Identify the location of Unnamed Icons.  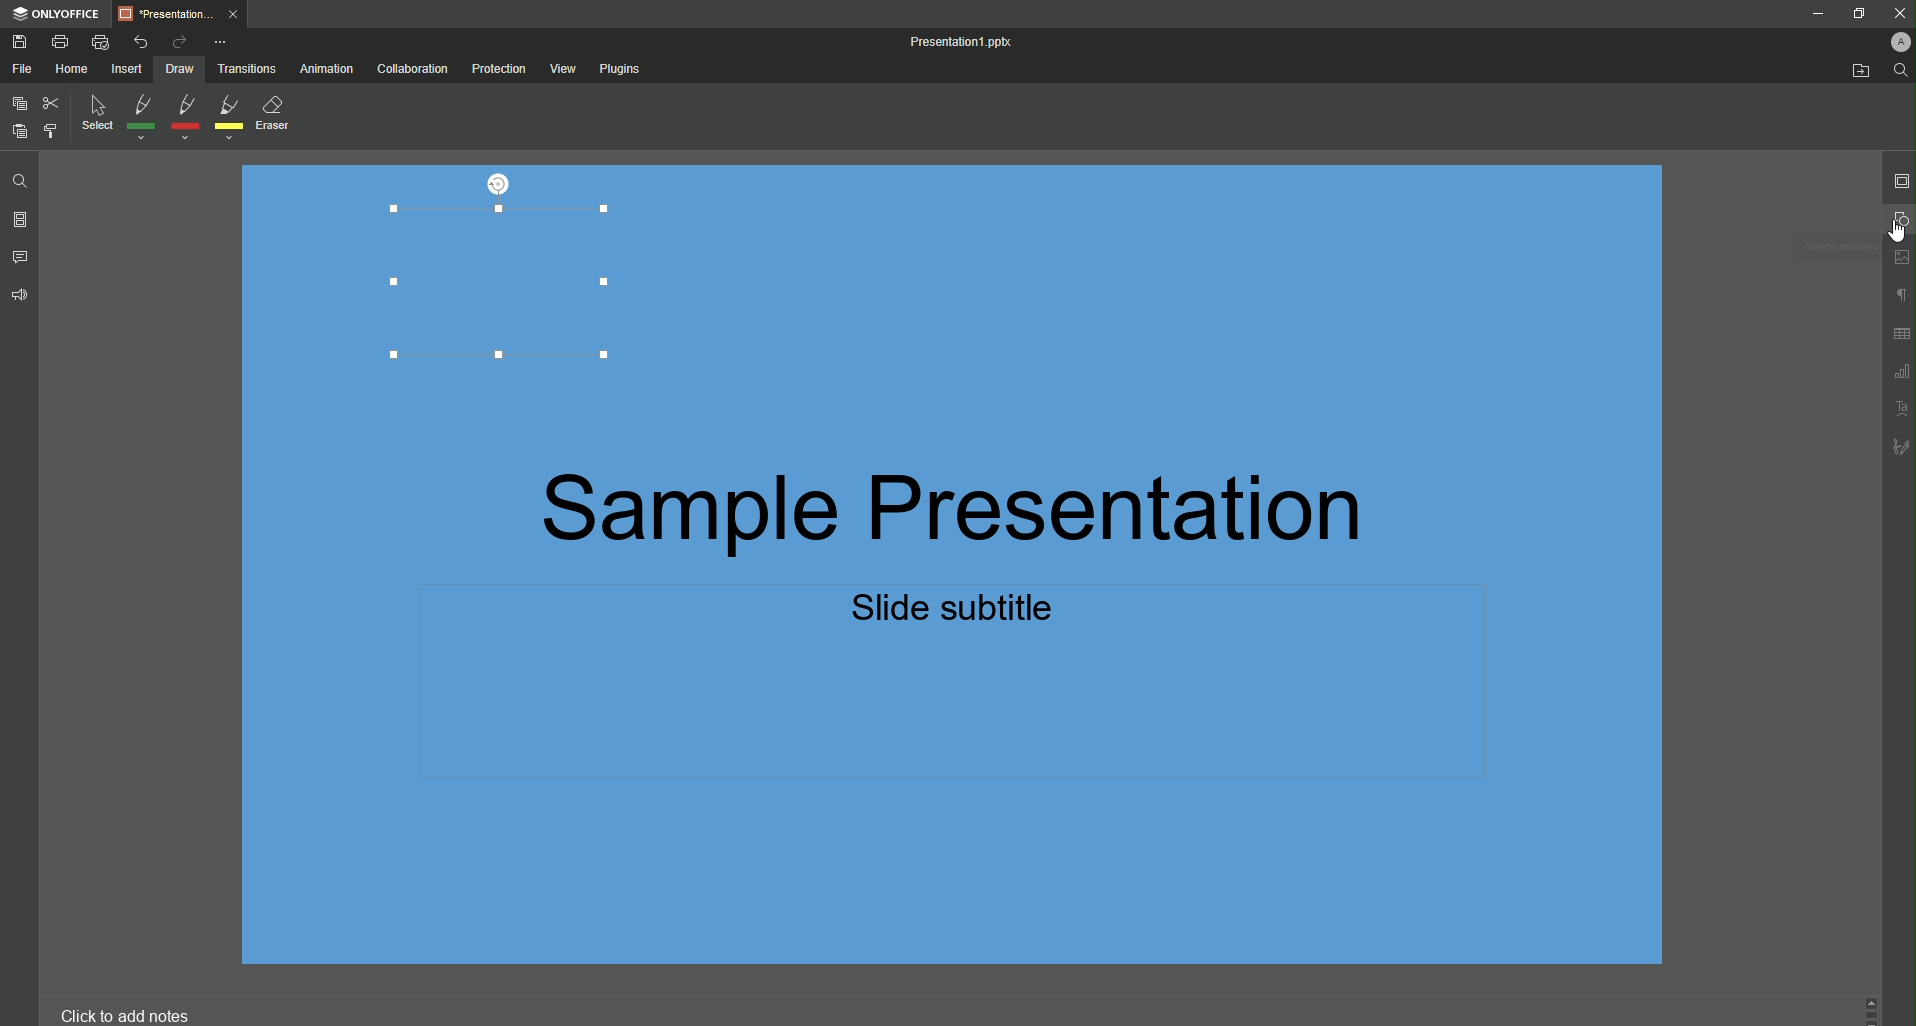
(1896, 351).